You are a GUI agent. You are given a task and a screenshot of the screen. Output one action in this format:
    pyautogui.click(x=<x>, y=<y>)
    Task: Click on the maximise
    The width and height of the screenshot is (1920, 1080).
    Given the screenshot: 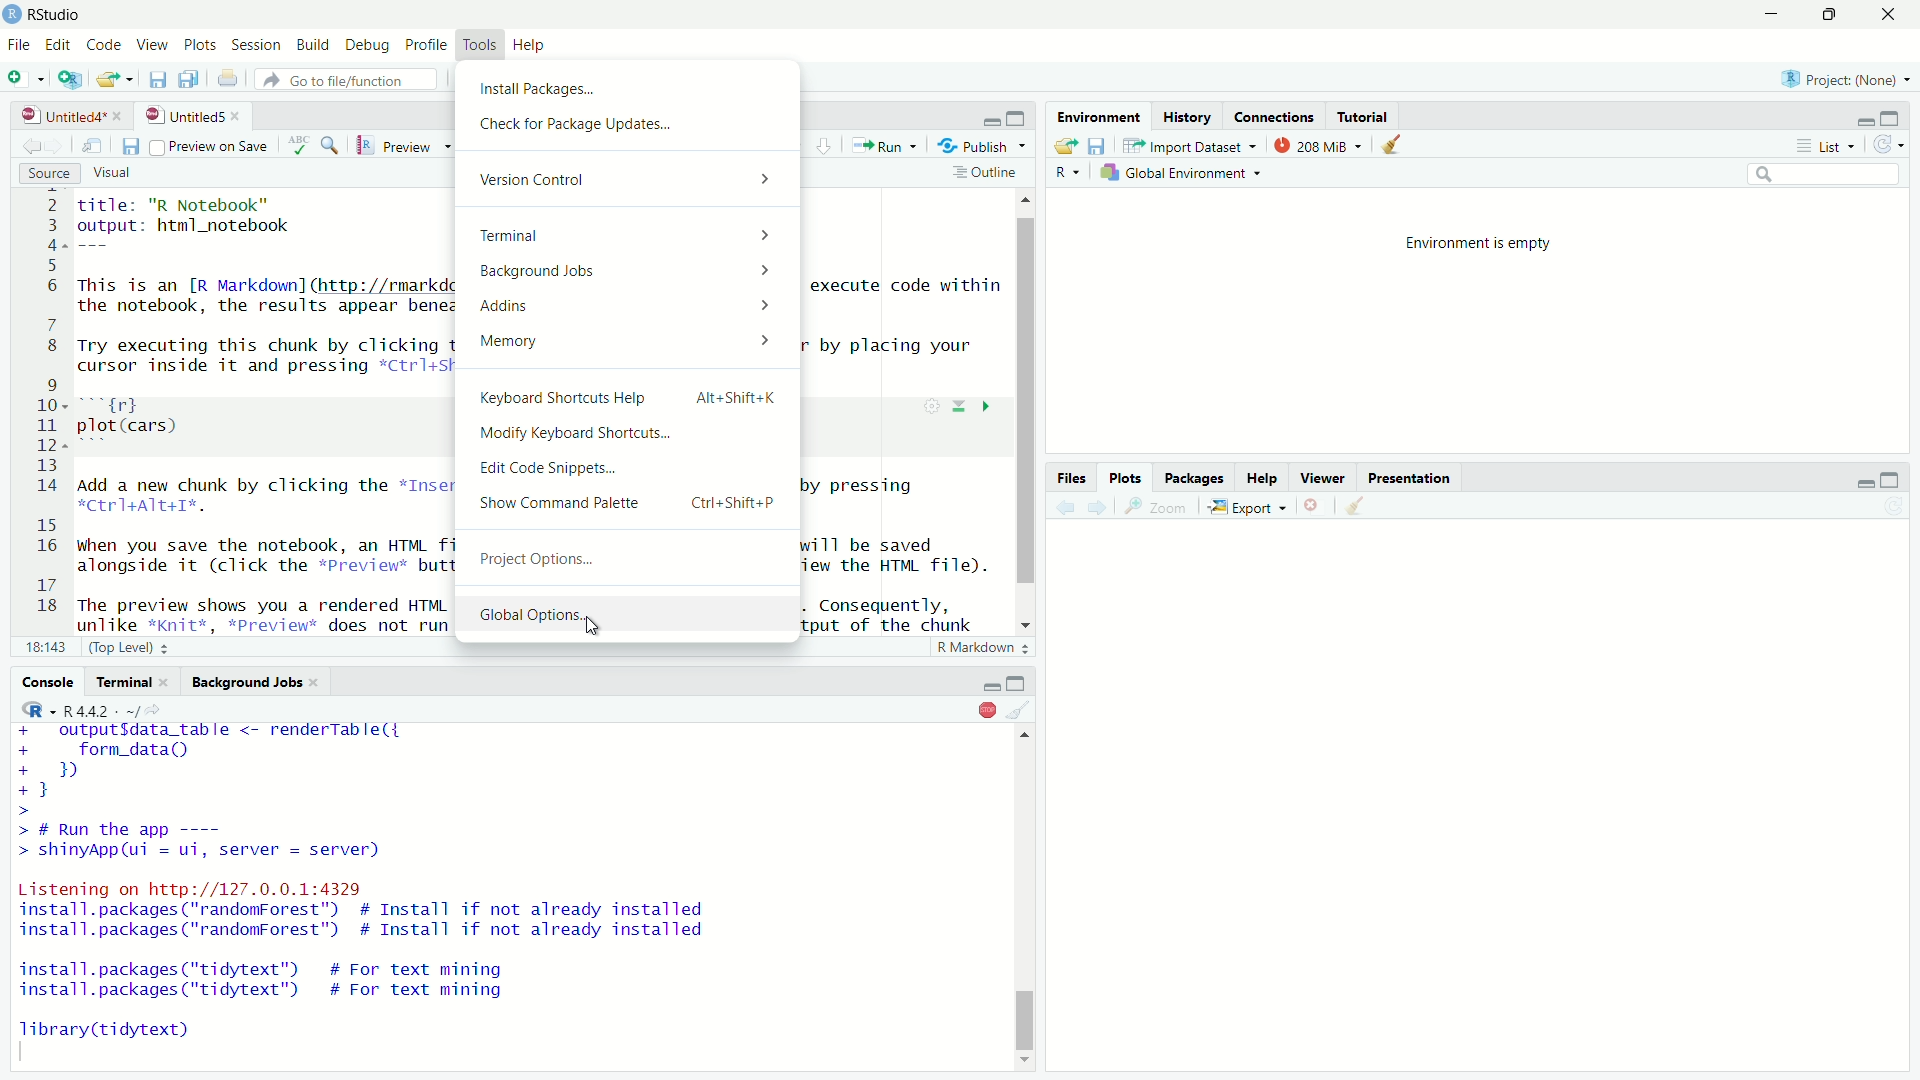 What is the action you would take?
    pyautogui.click(x=1827, y=15)
    